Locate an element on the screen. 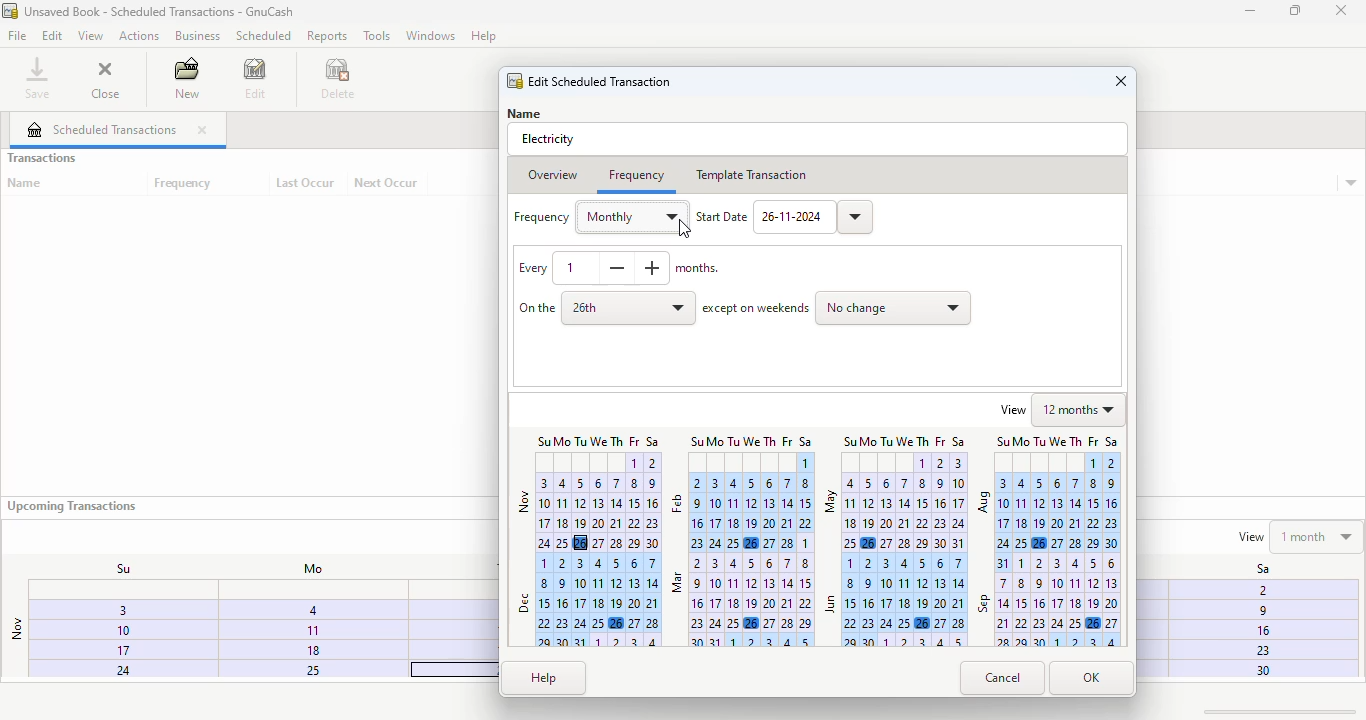 Image resolution: width=1366 pixels, height=720 pixels. monthly is located at coordinates (632, 217).